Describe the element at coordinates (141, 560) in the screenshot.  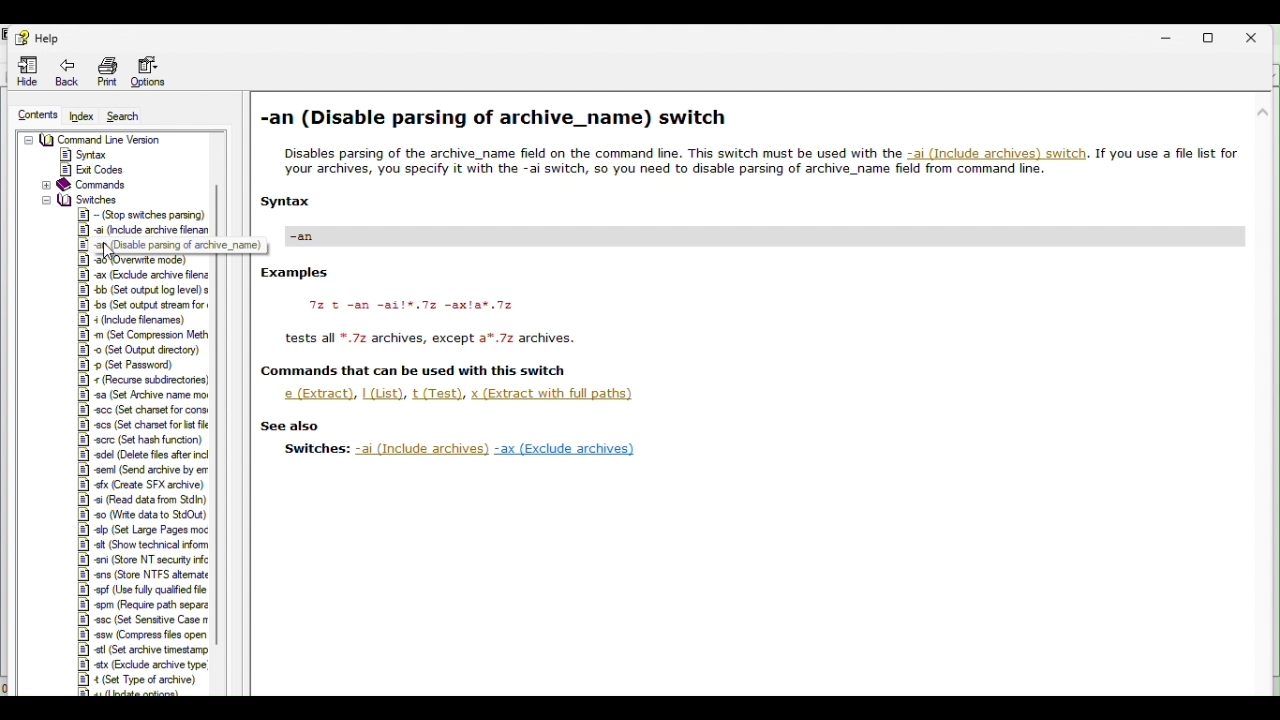
I see `|B] ani (Store NT securtty infc` at that location.